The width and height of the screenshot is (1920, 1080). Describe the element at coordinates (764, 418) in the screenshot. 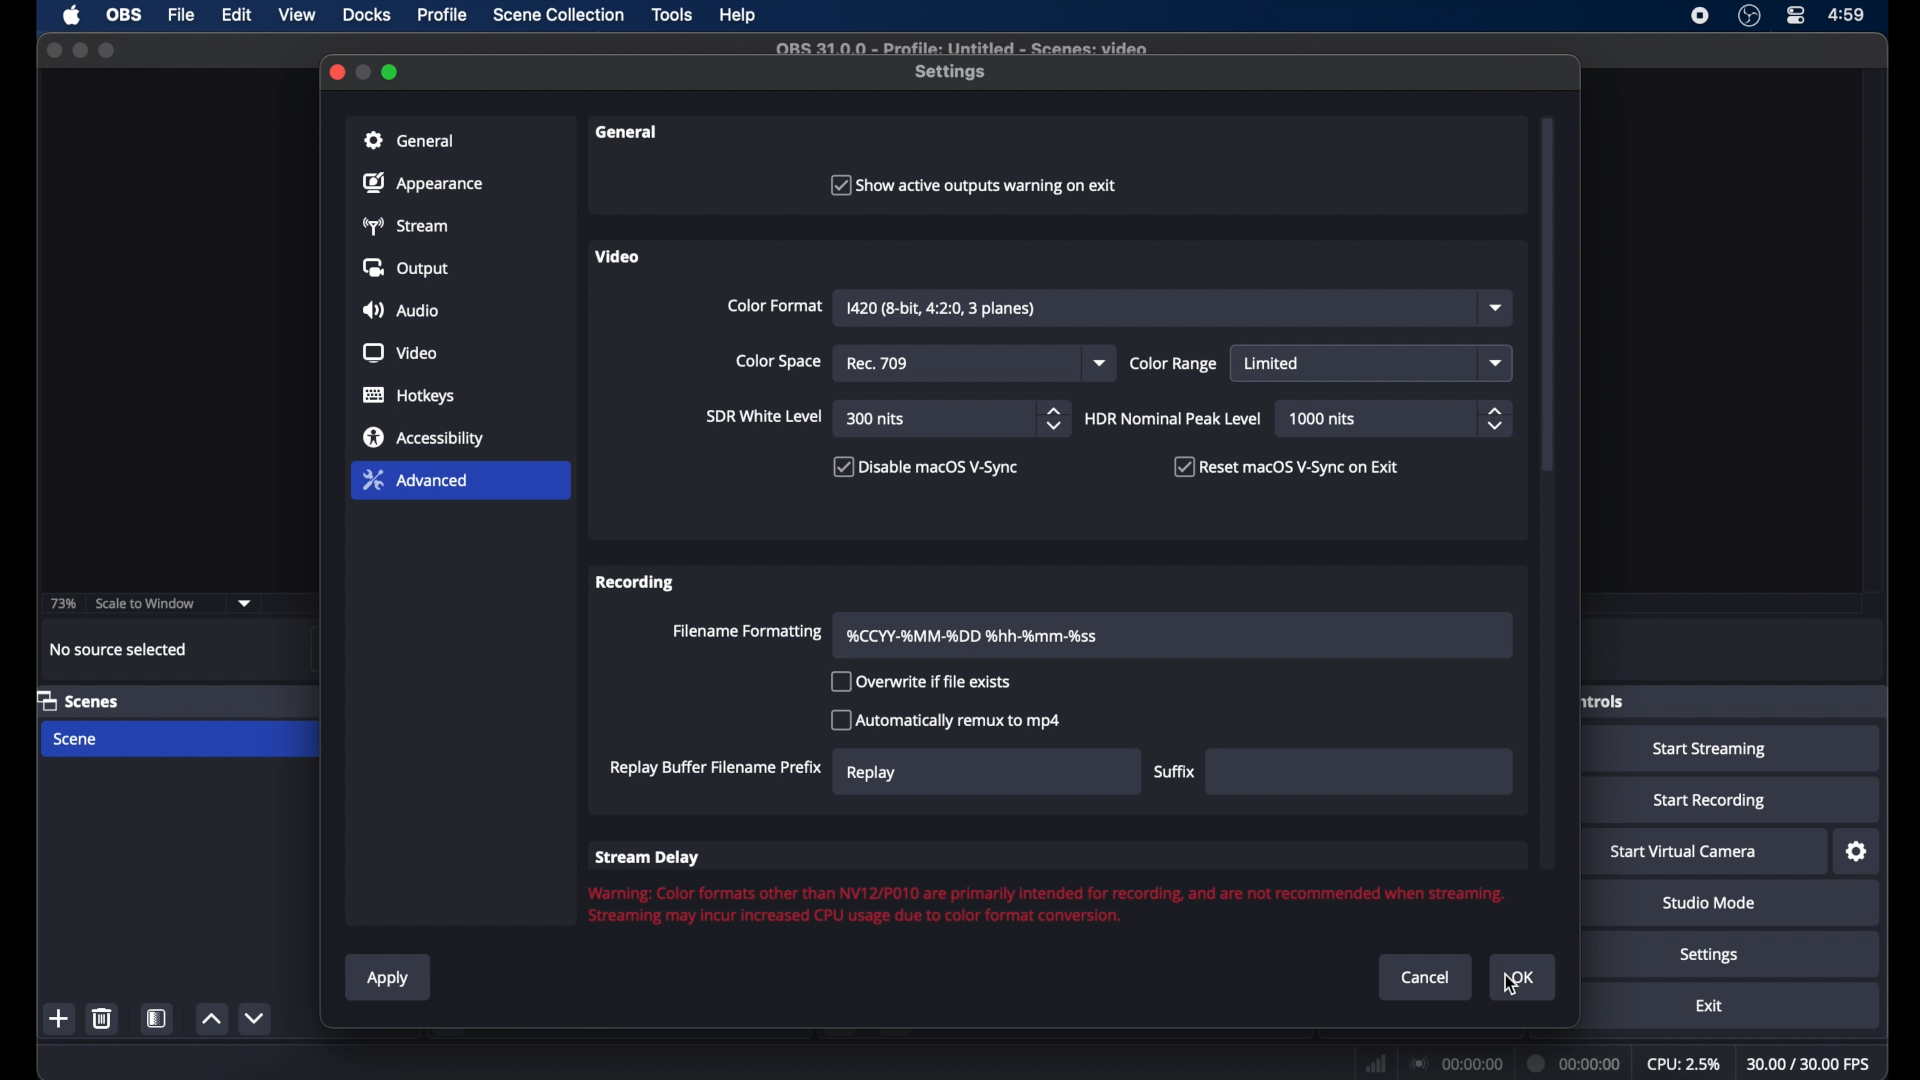

I see `sdr white level` at that location.